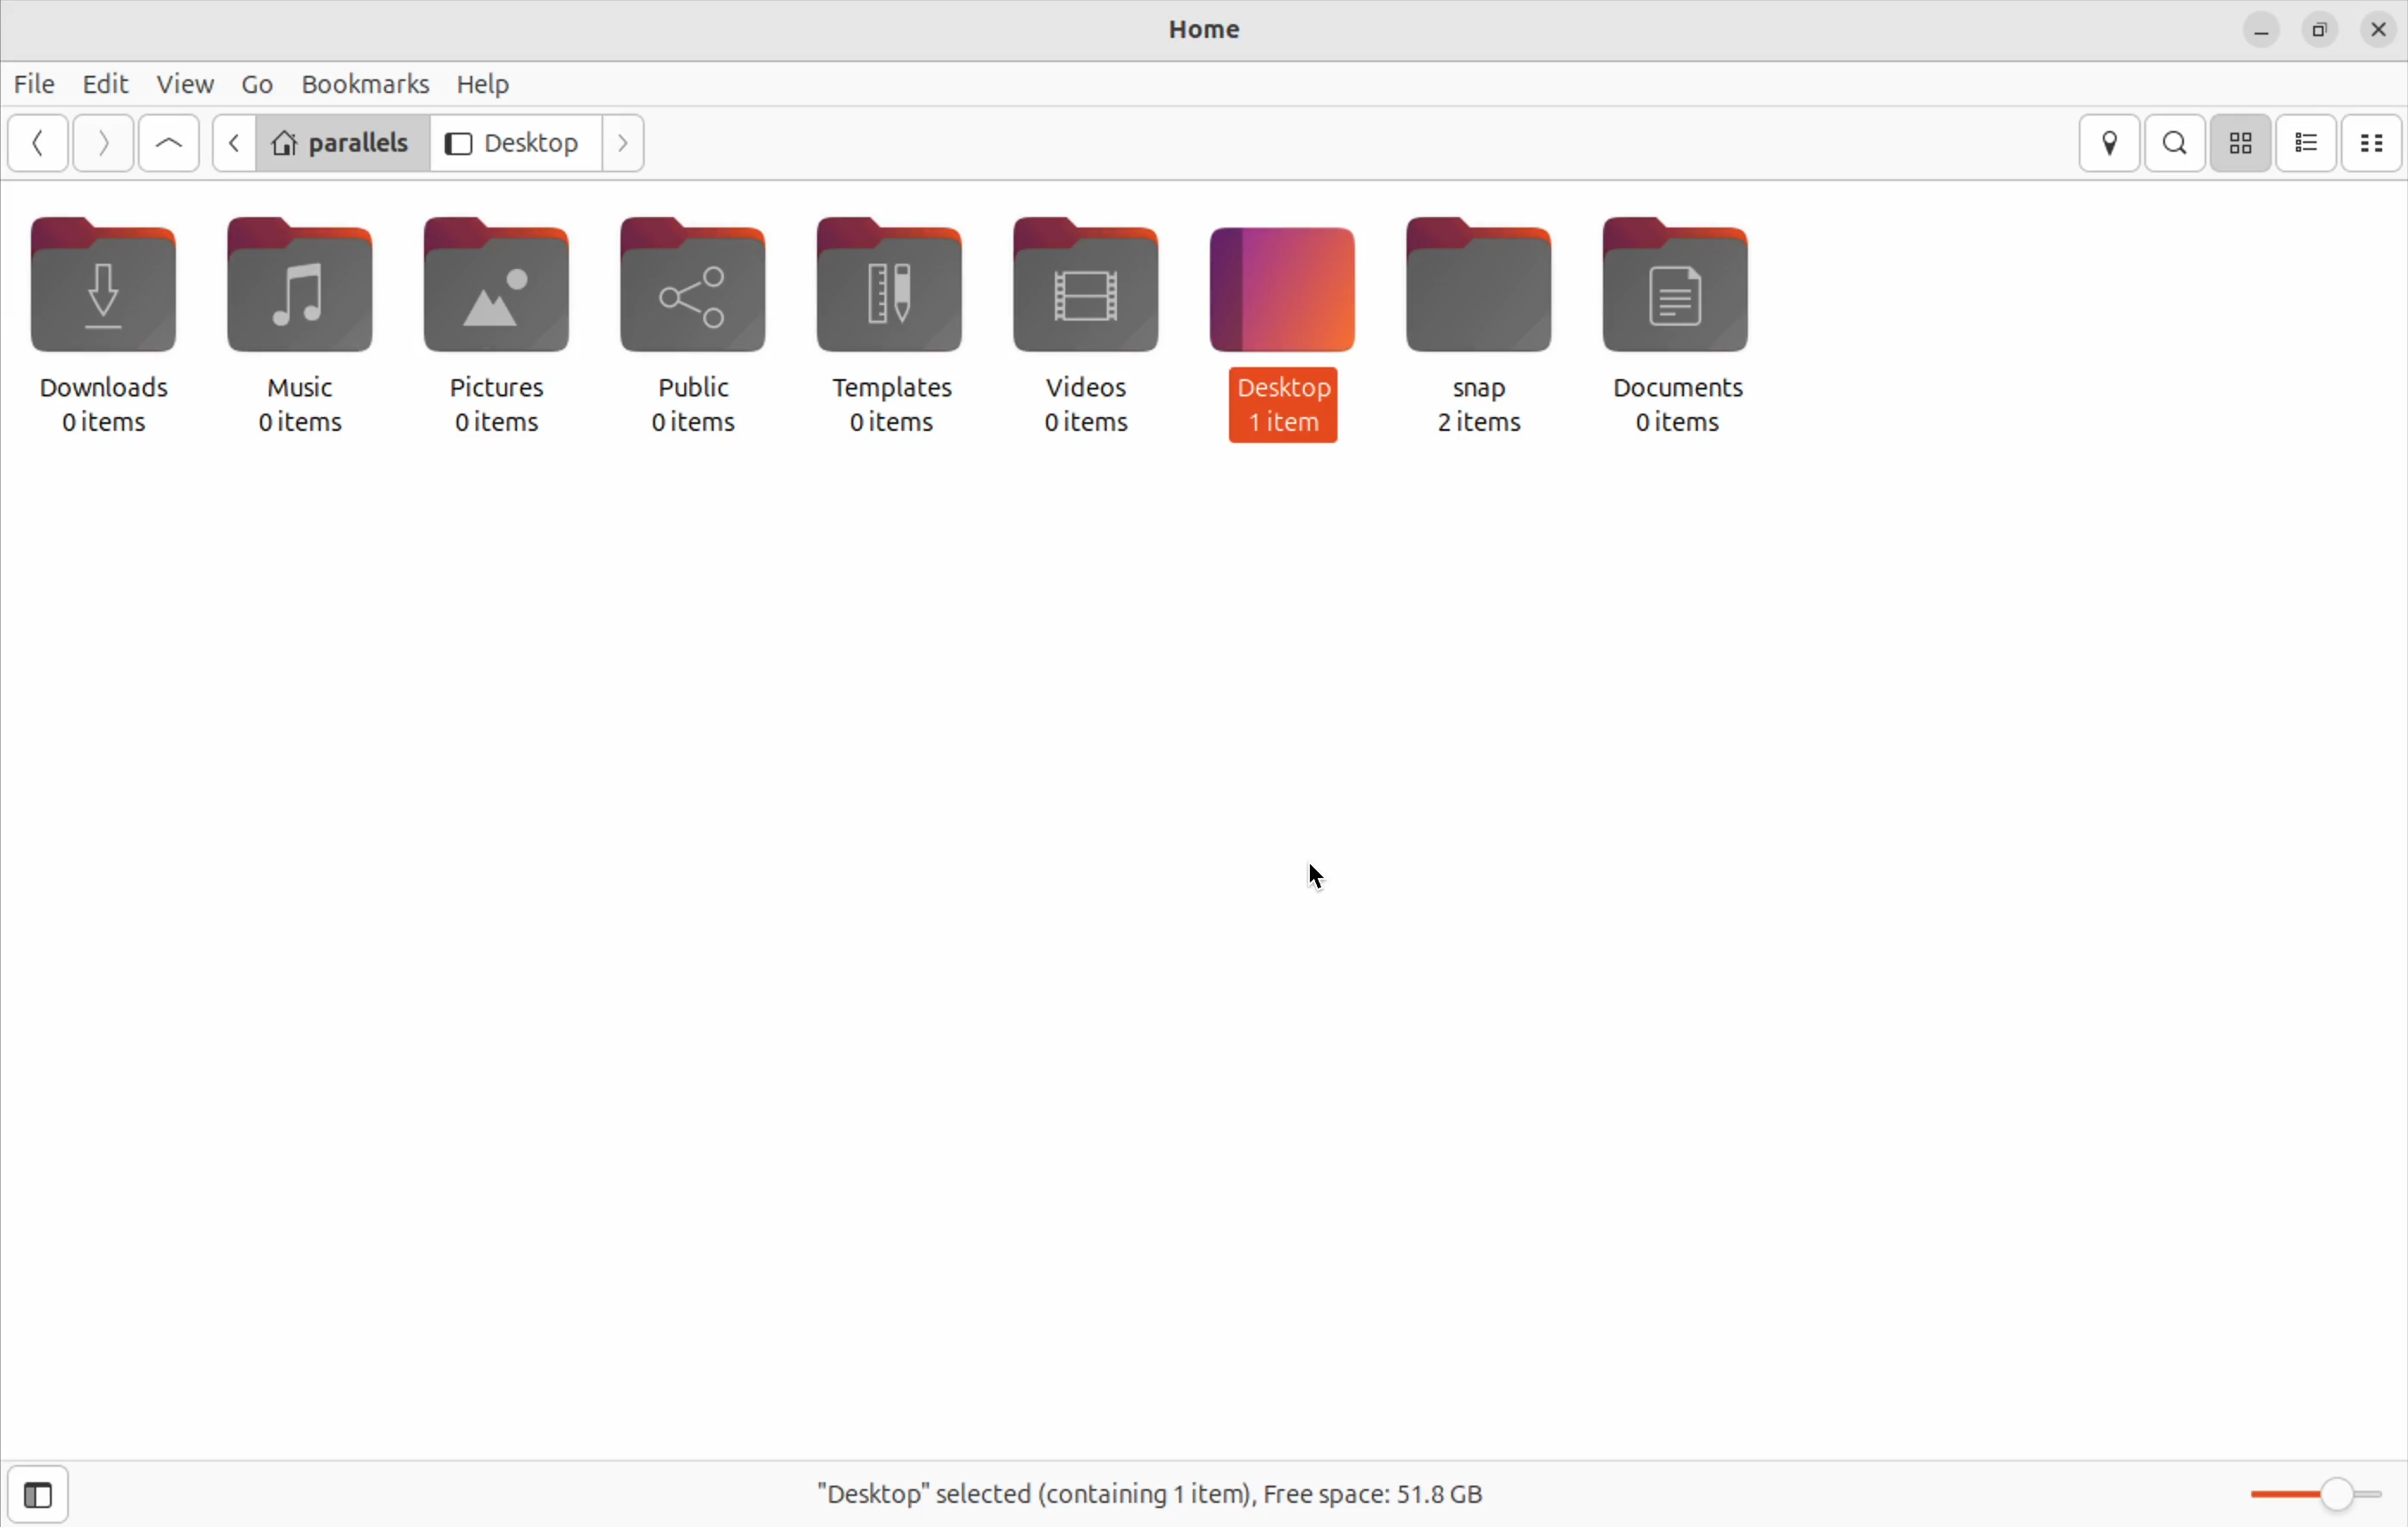 This screenshot has height=1527, width=2408. I want to click on minimize, so click(2260, 29).